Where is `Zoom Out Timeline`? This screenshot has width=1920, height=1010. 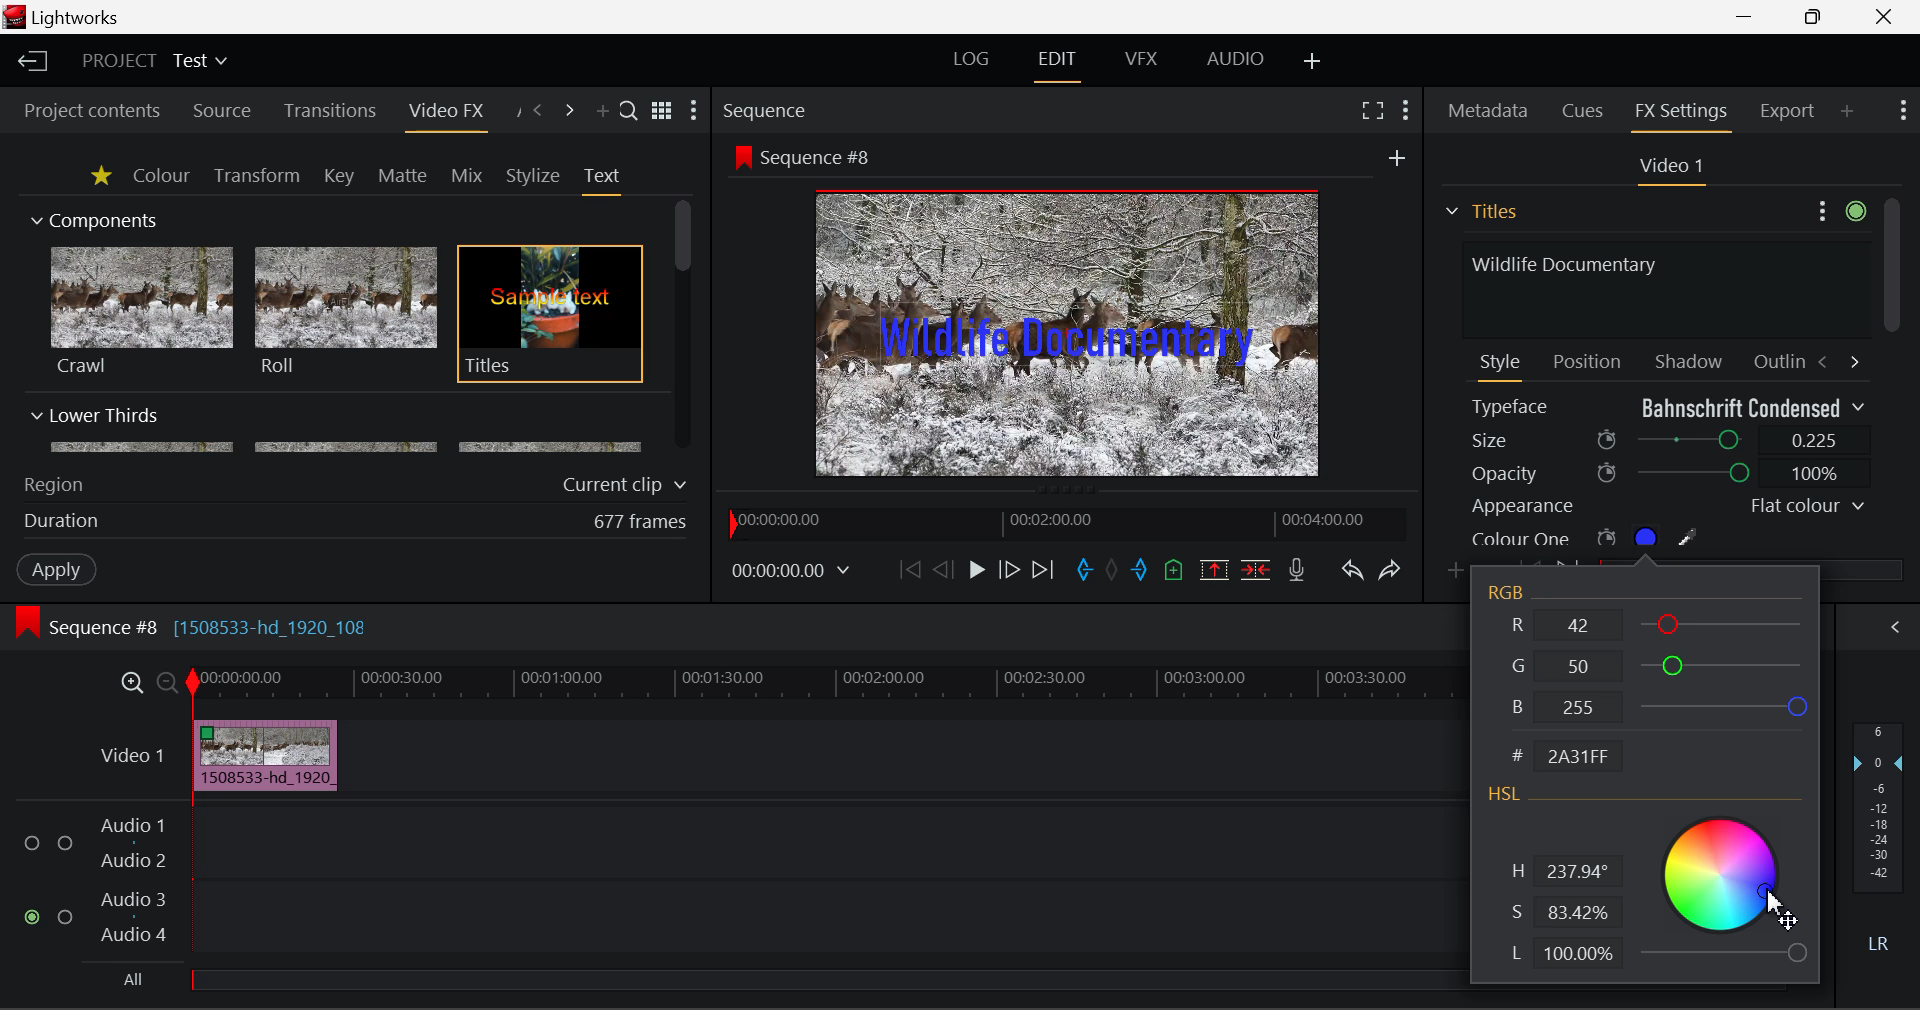
Zoom Out Timeline is located at coordinates (168, 685).